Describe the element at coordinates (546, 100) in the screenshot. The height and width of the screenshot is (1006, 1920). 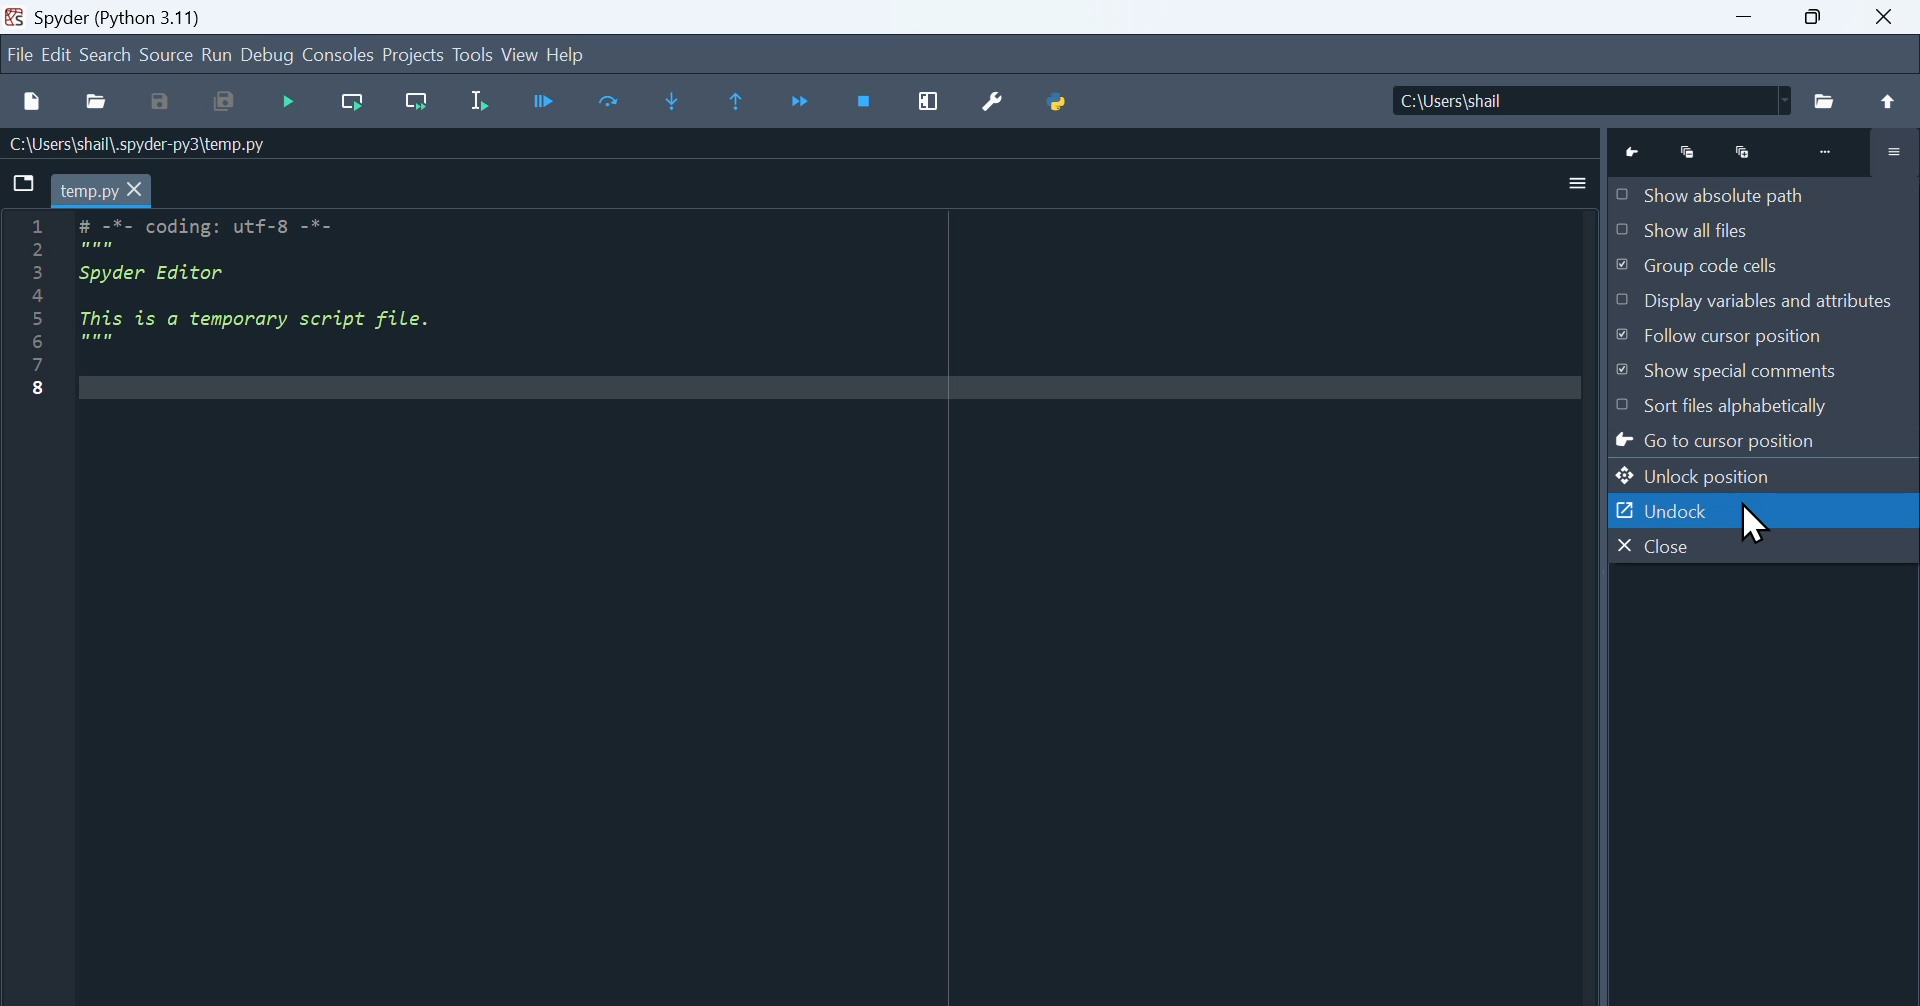
I see `Run` at that location.